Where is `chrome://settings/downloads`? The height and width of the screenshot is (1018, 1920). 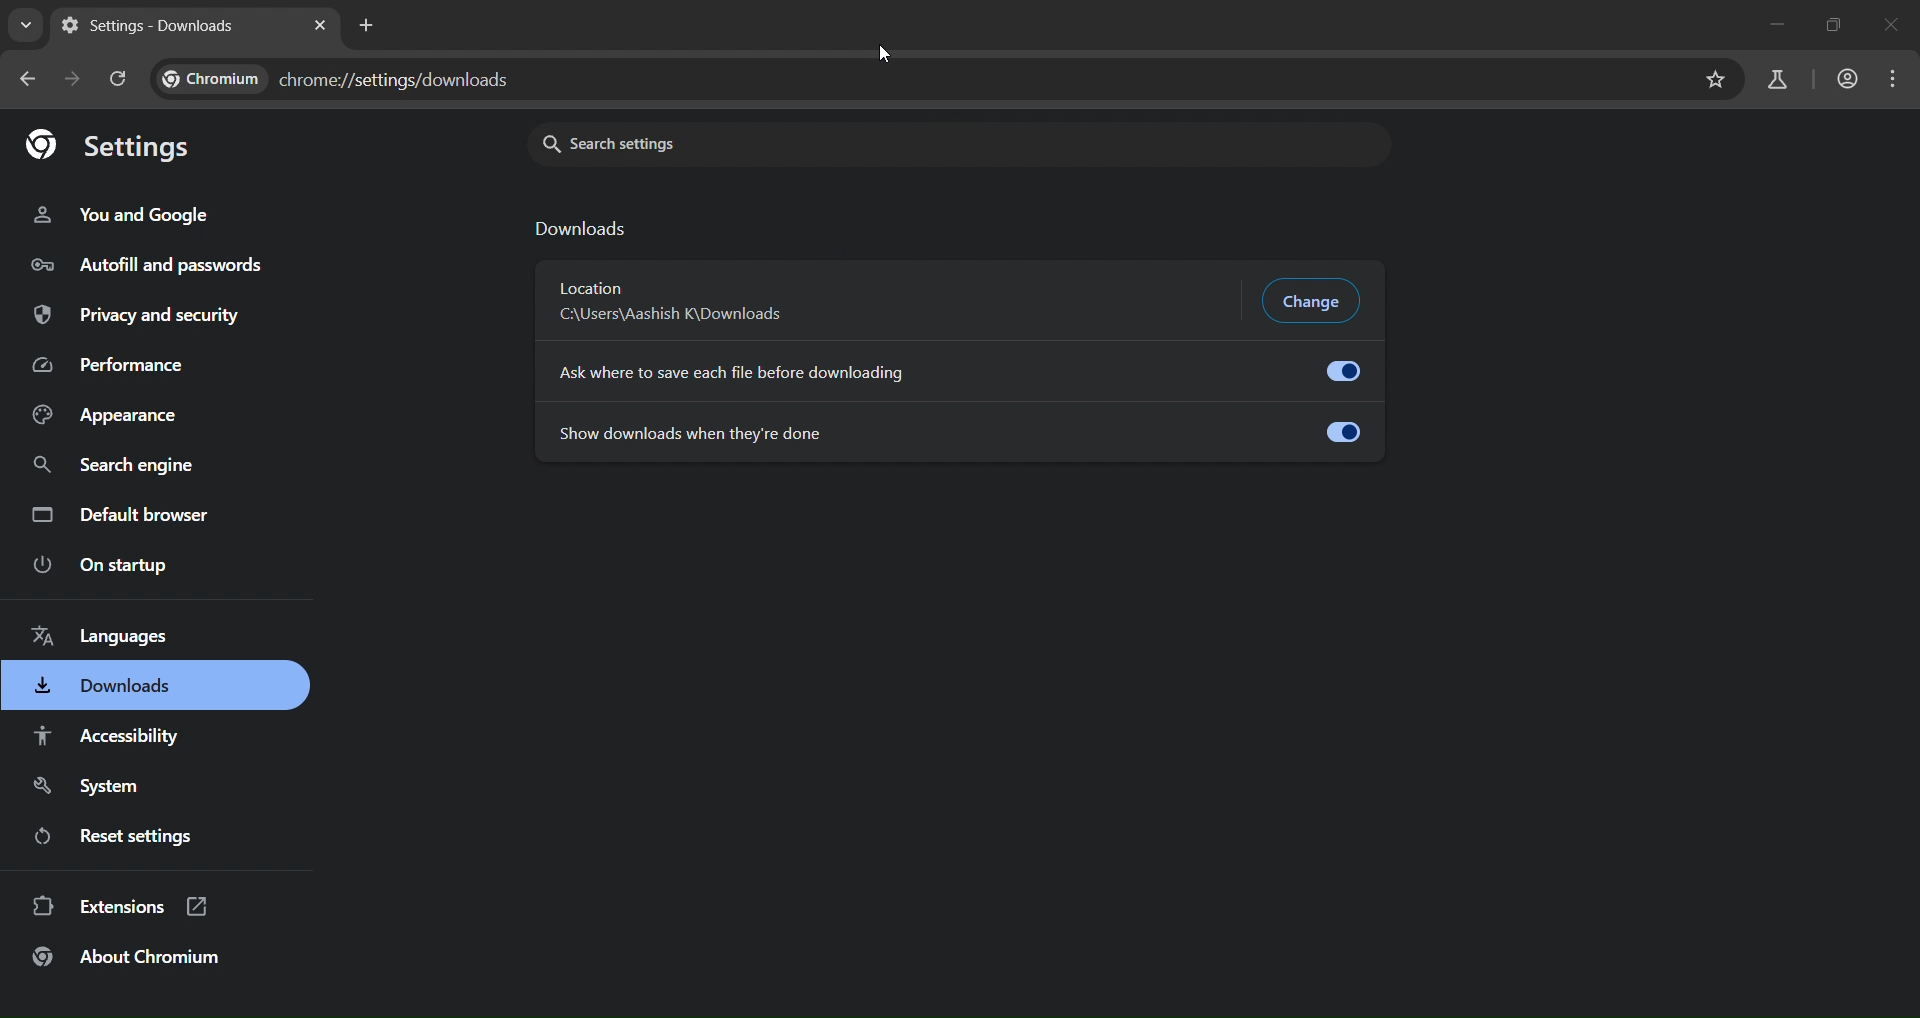 chrome://settings/downloads is located at coordinates (340, 79).